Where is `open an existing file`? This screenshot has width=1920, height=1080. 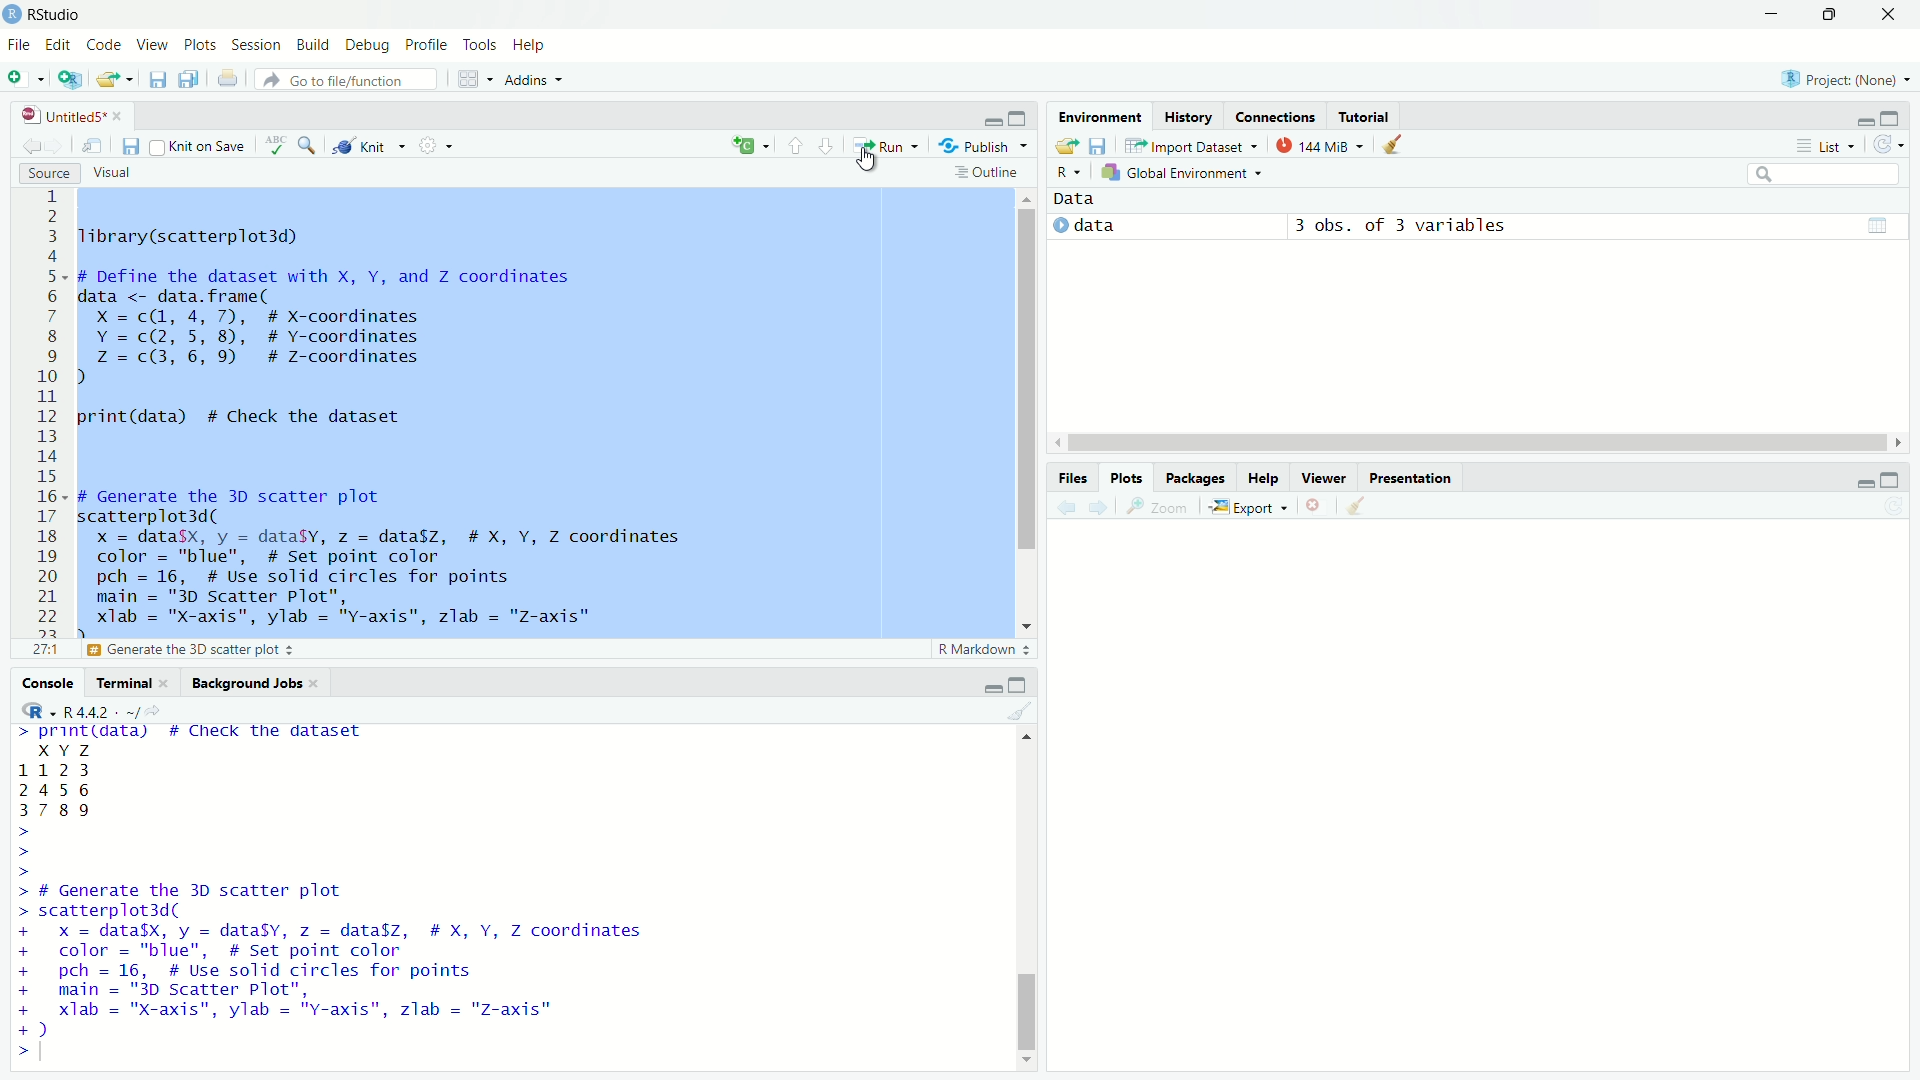 open an existing file is located at coordinates (118, 82).